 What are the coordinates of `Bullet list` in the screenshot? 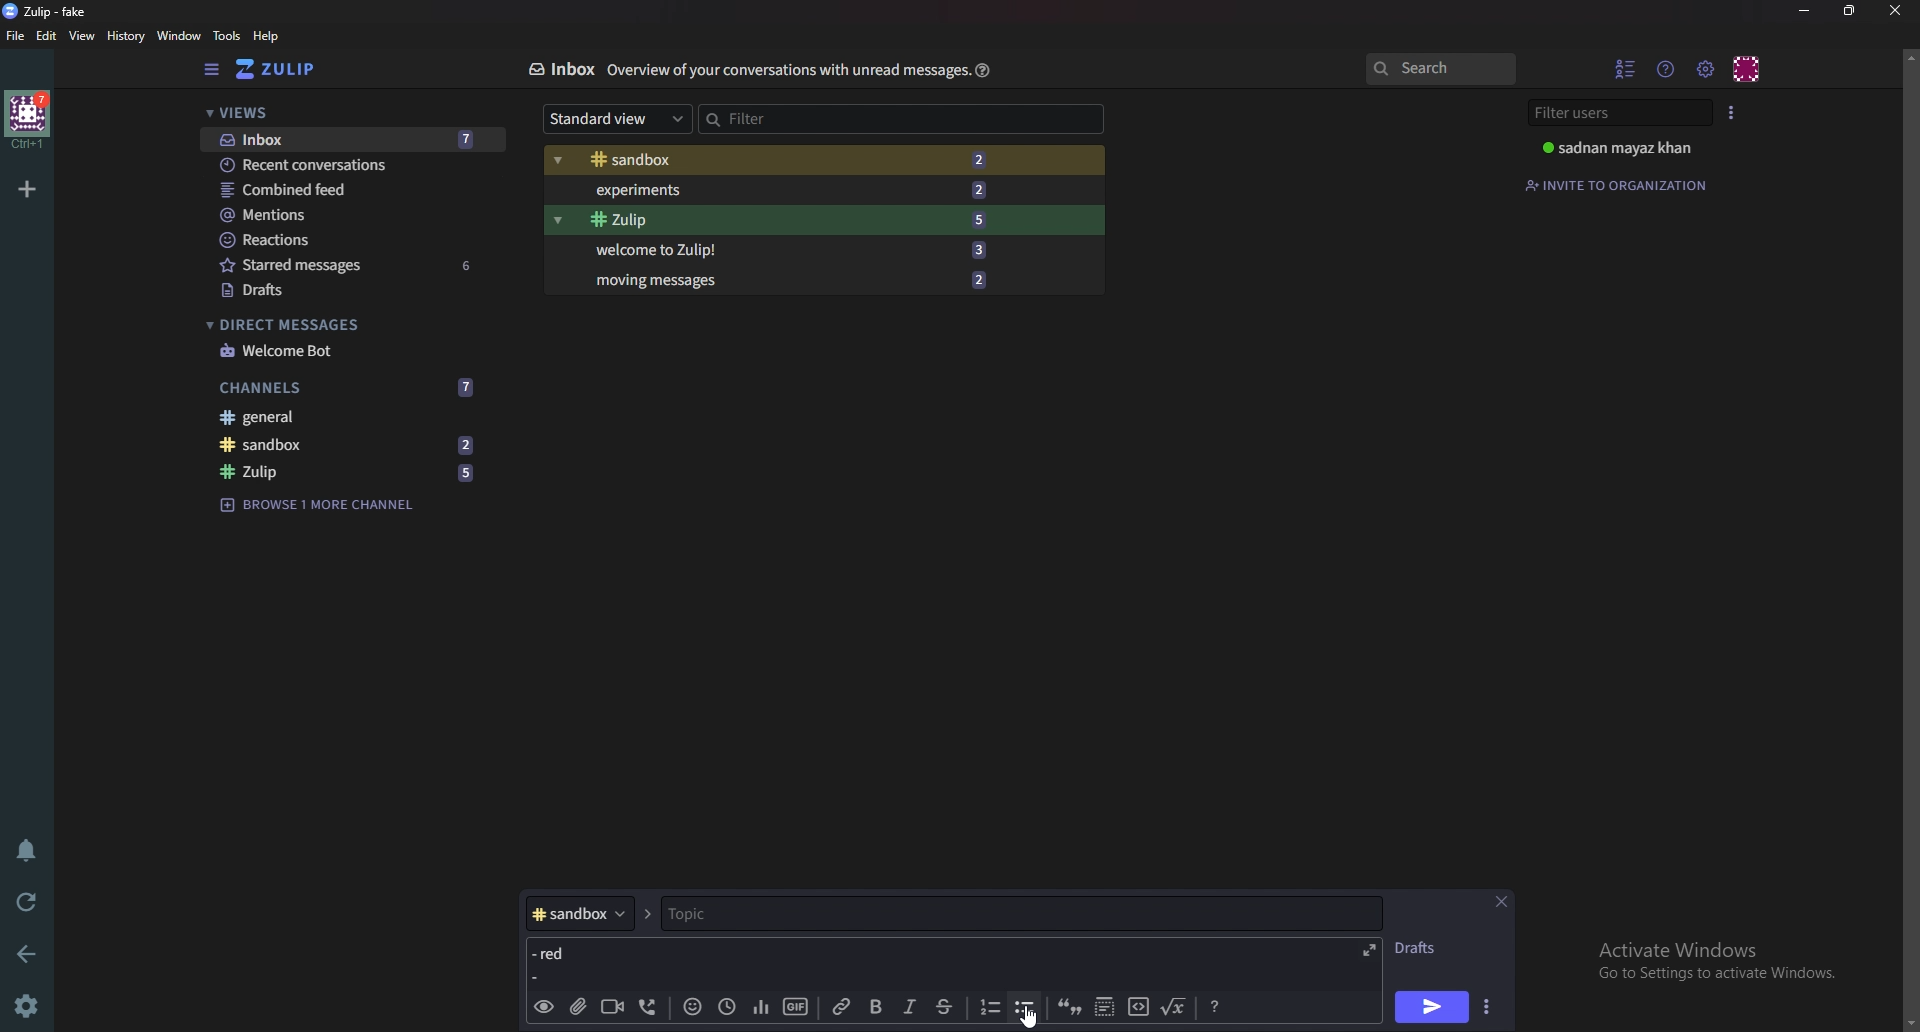 It's located at (1025, 1007).